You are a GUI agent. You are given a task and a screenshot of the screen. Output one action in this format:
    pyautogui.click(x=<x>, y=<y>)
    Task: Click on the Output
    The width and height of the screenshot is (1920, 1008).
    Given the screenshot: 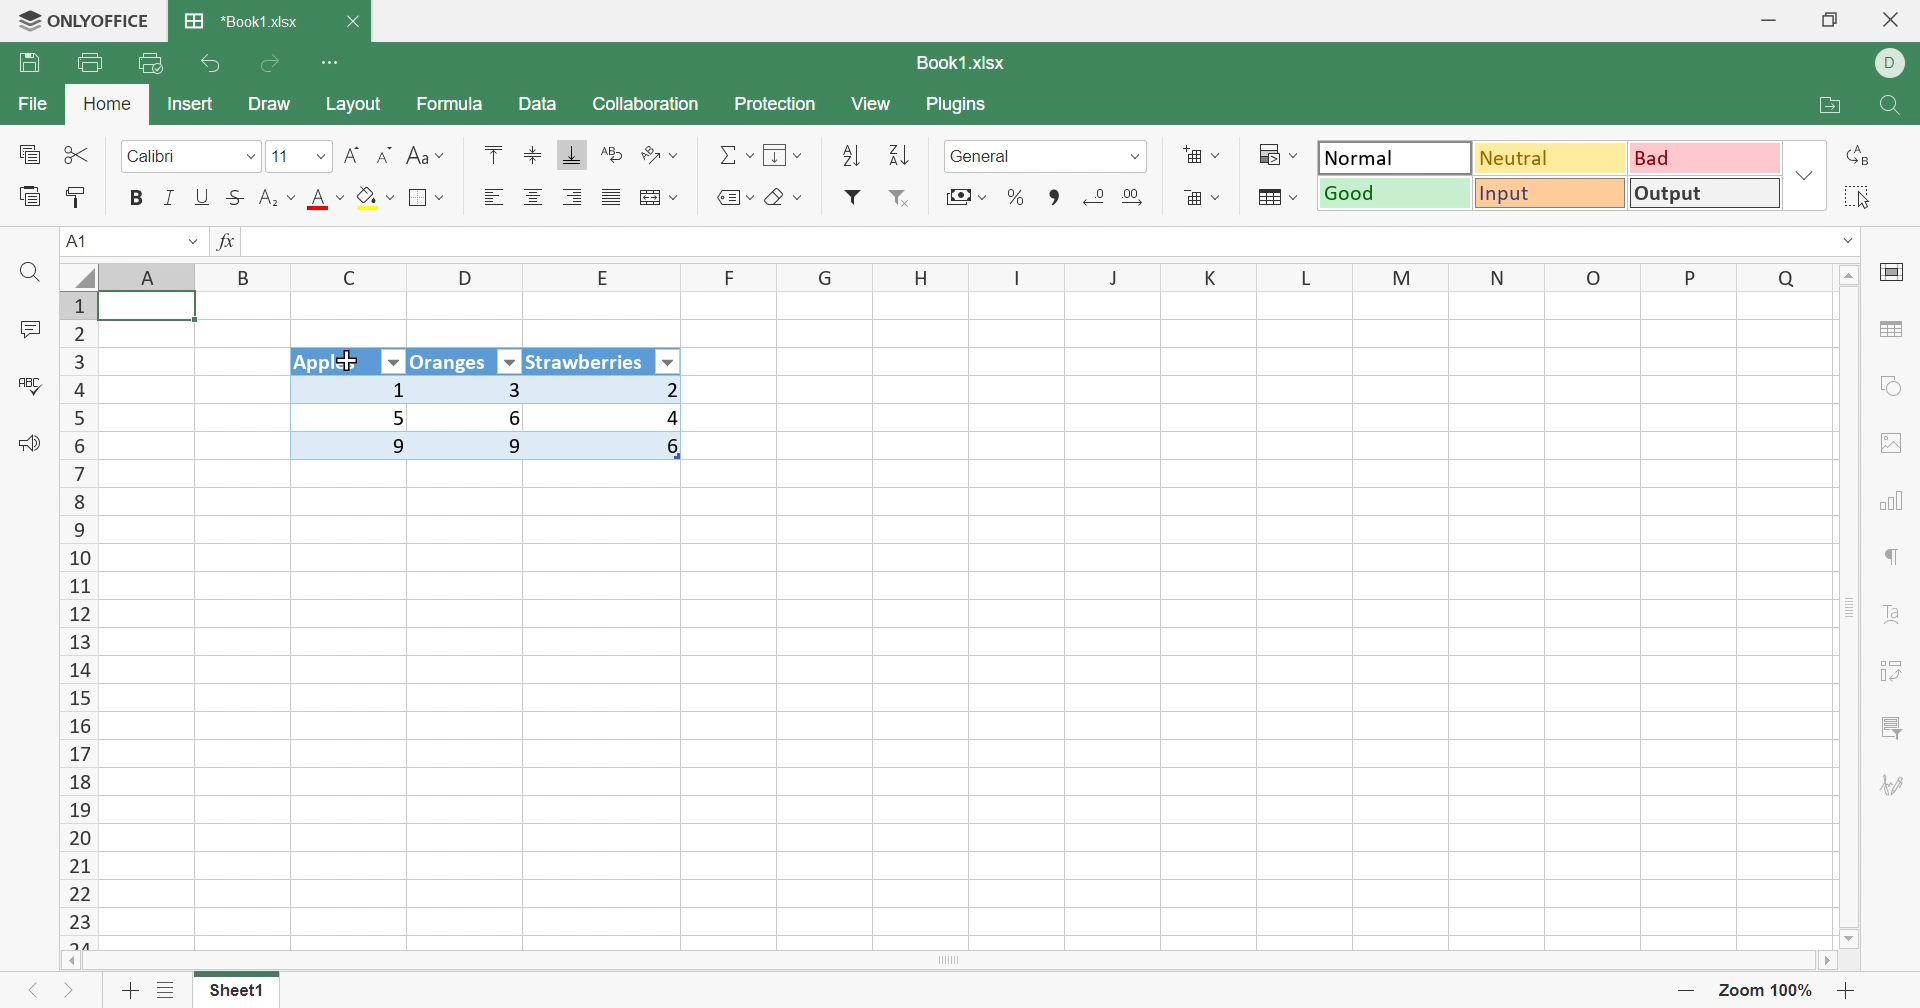 What is the action you would take?
    pyautogui.click(x=1706, y=196)
    